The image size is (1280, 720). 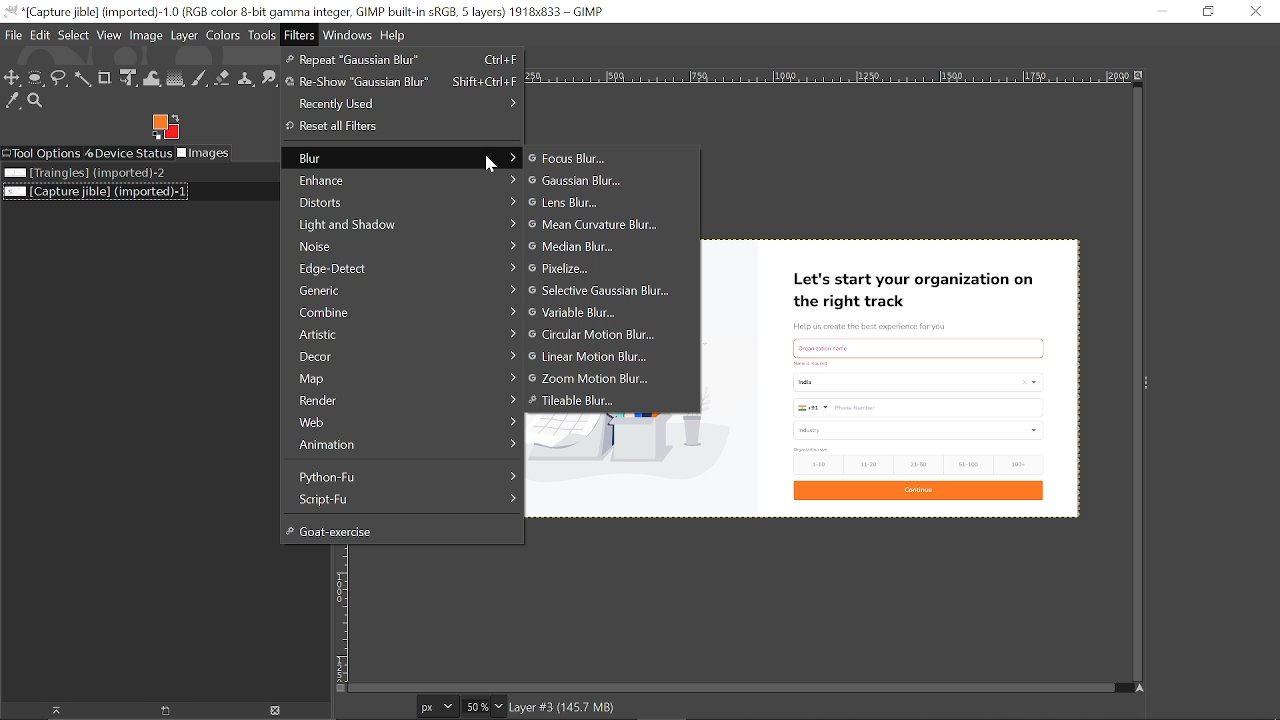 I want to click on Generic, so click(x=402, y=290).